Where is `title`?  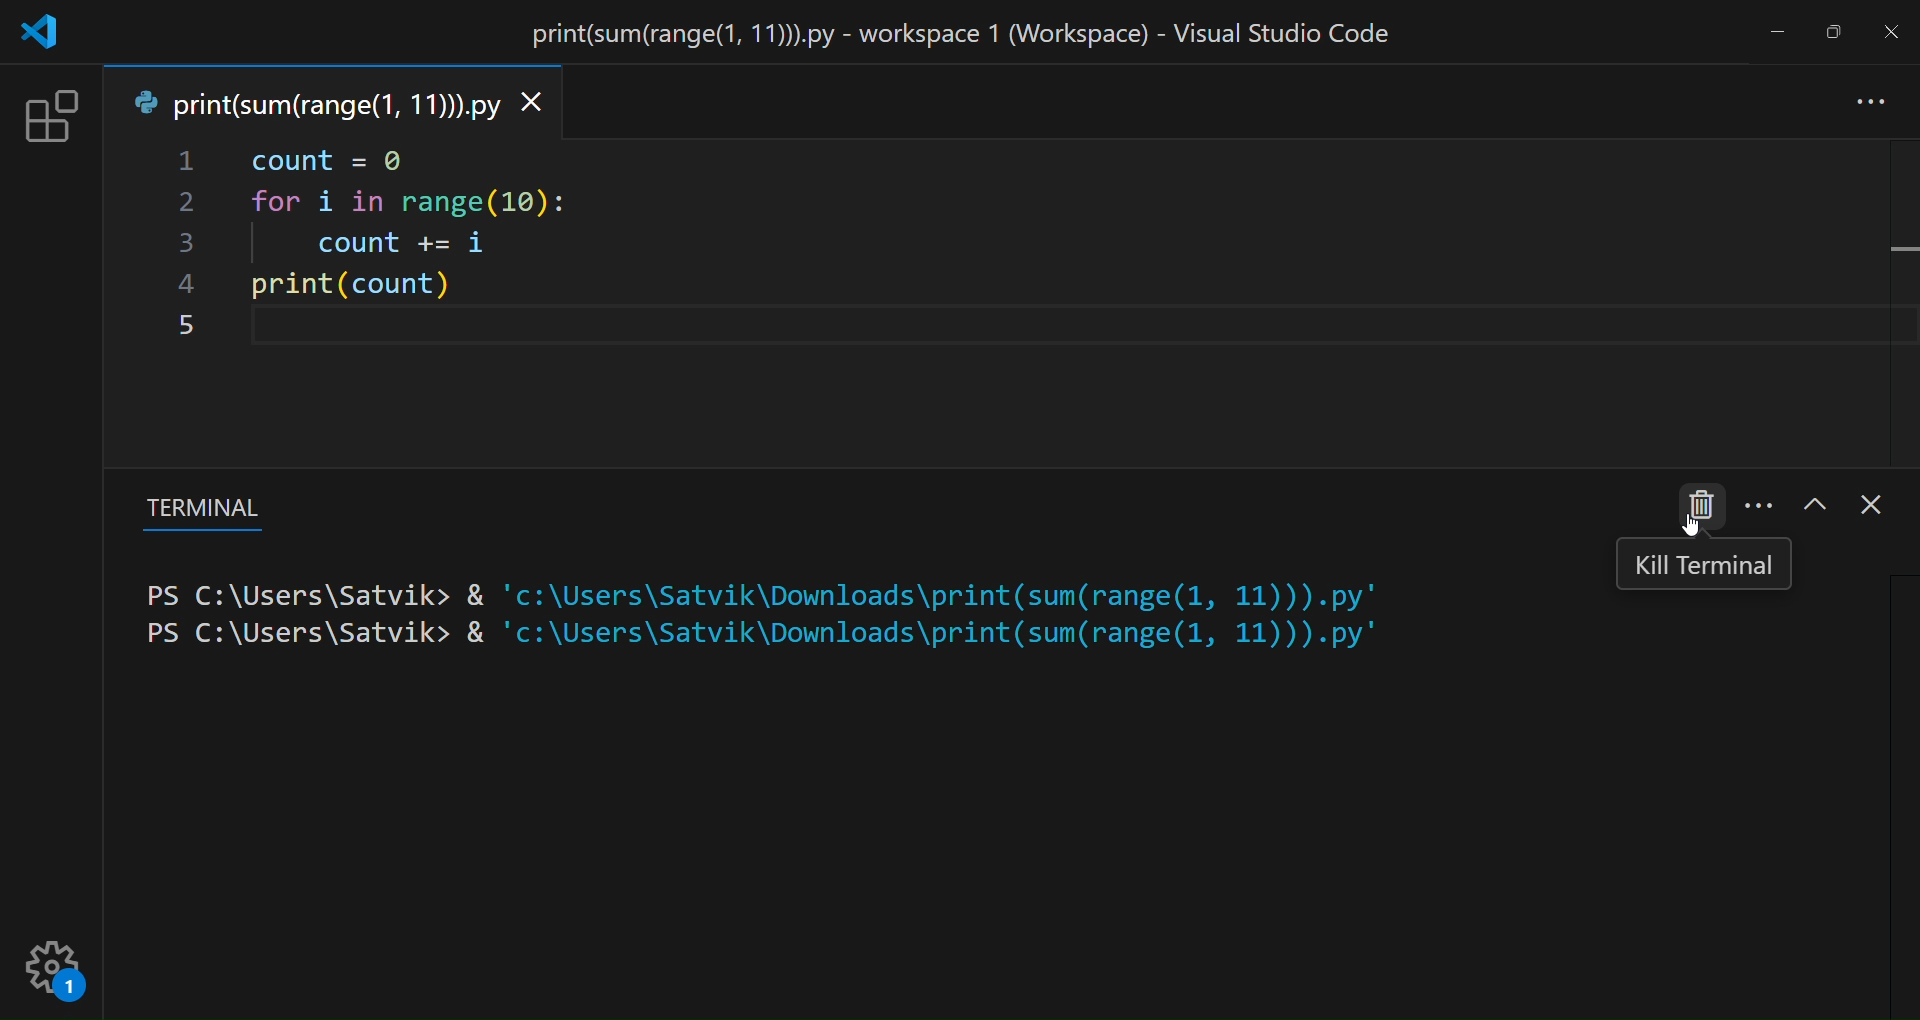
title is located at coordinates (967, 37).